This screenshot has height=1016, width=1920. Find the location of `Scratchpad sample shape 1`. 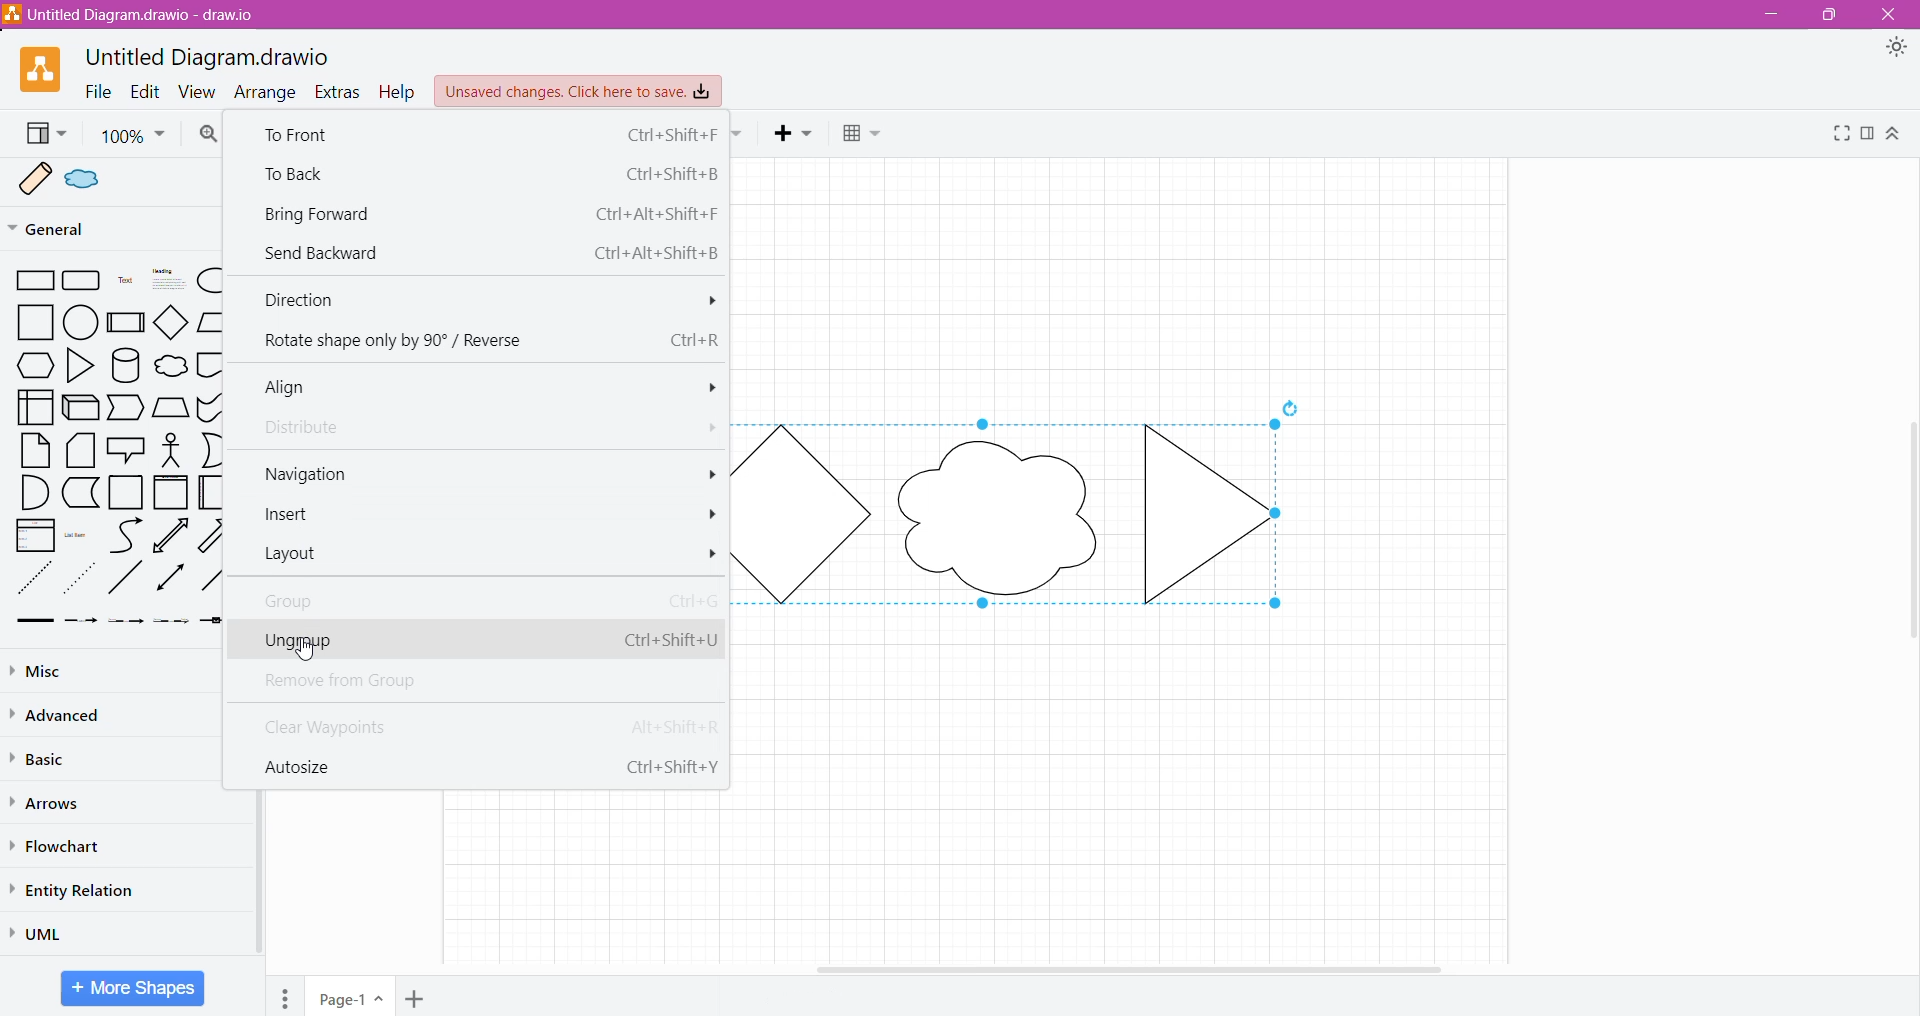

Scratchpad sample shape 1 is located at coordinates (37, 176).